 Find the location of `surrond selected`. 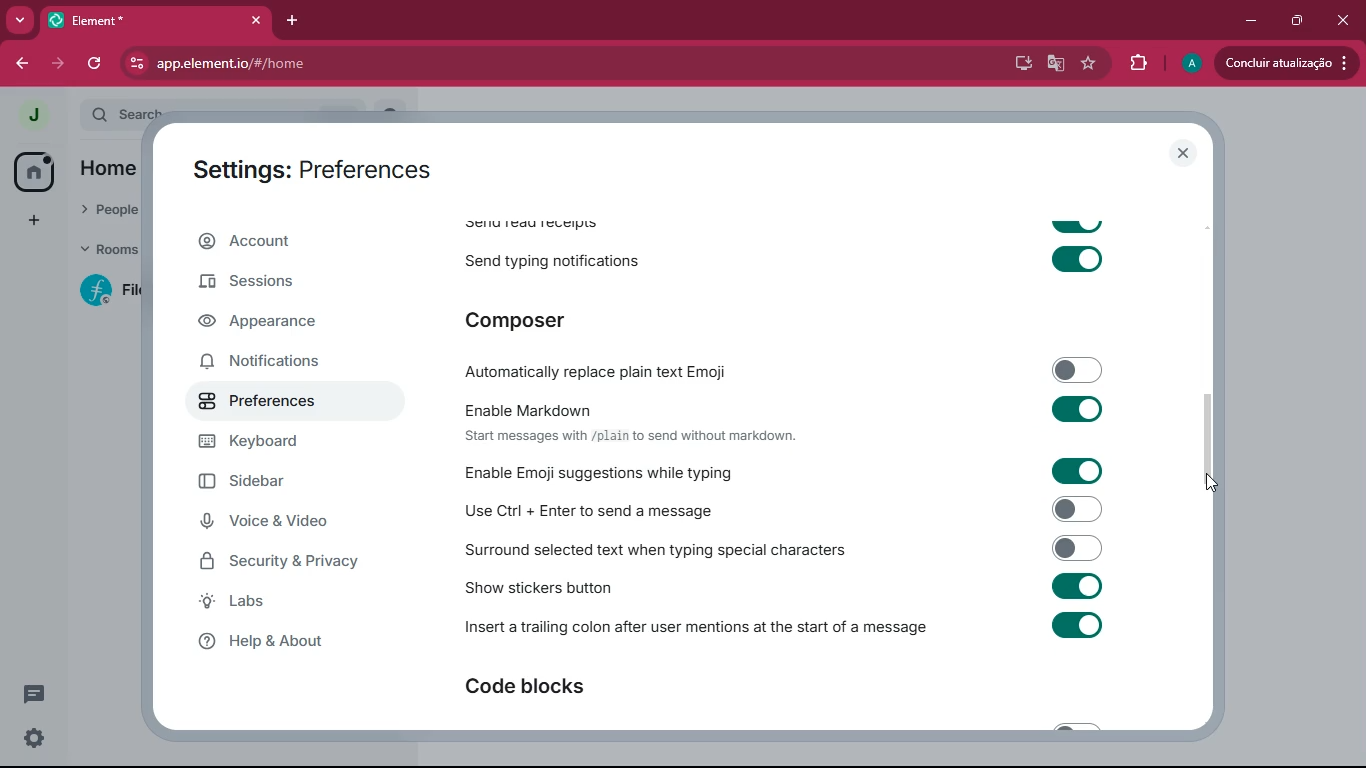

surrond selected is located at coordinates (793, 549).